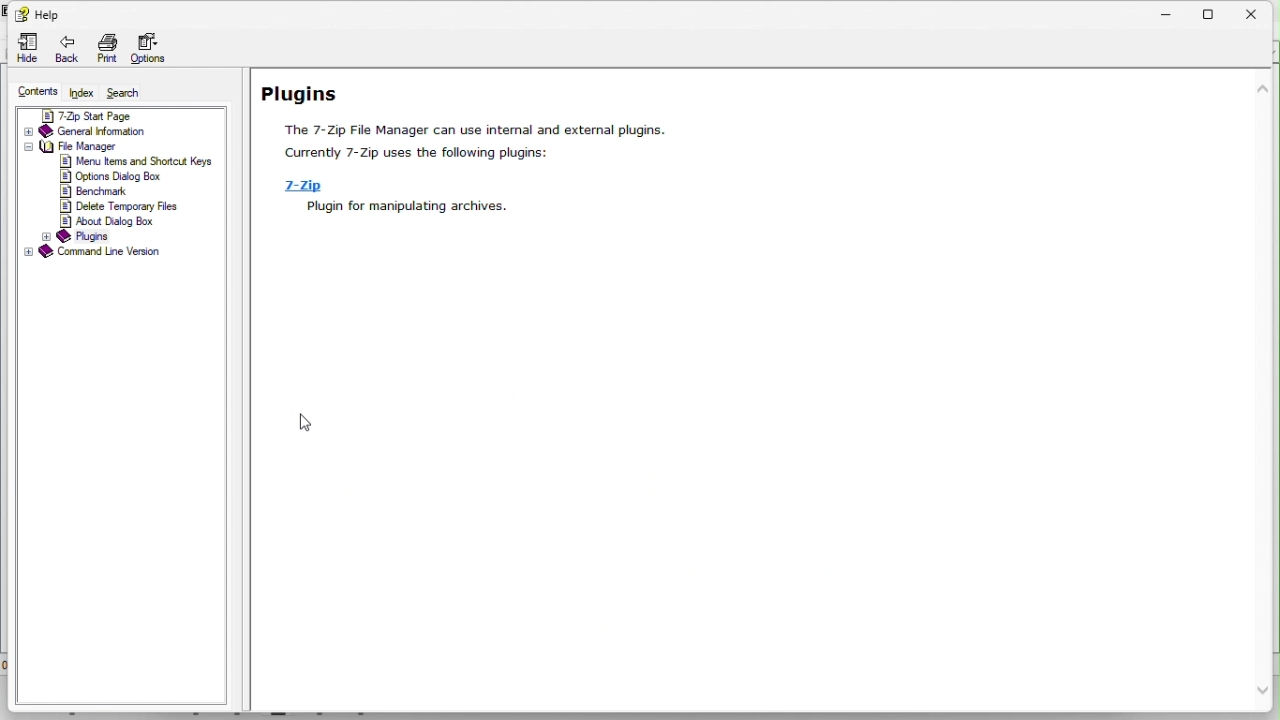 The image size is (1280, 720). What do you see at coordinates (312, 423) in the screenshot?
I see `cursor` at bounding box center [312, 423].